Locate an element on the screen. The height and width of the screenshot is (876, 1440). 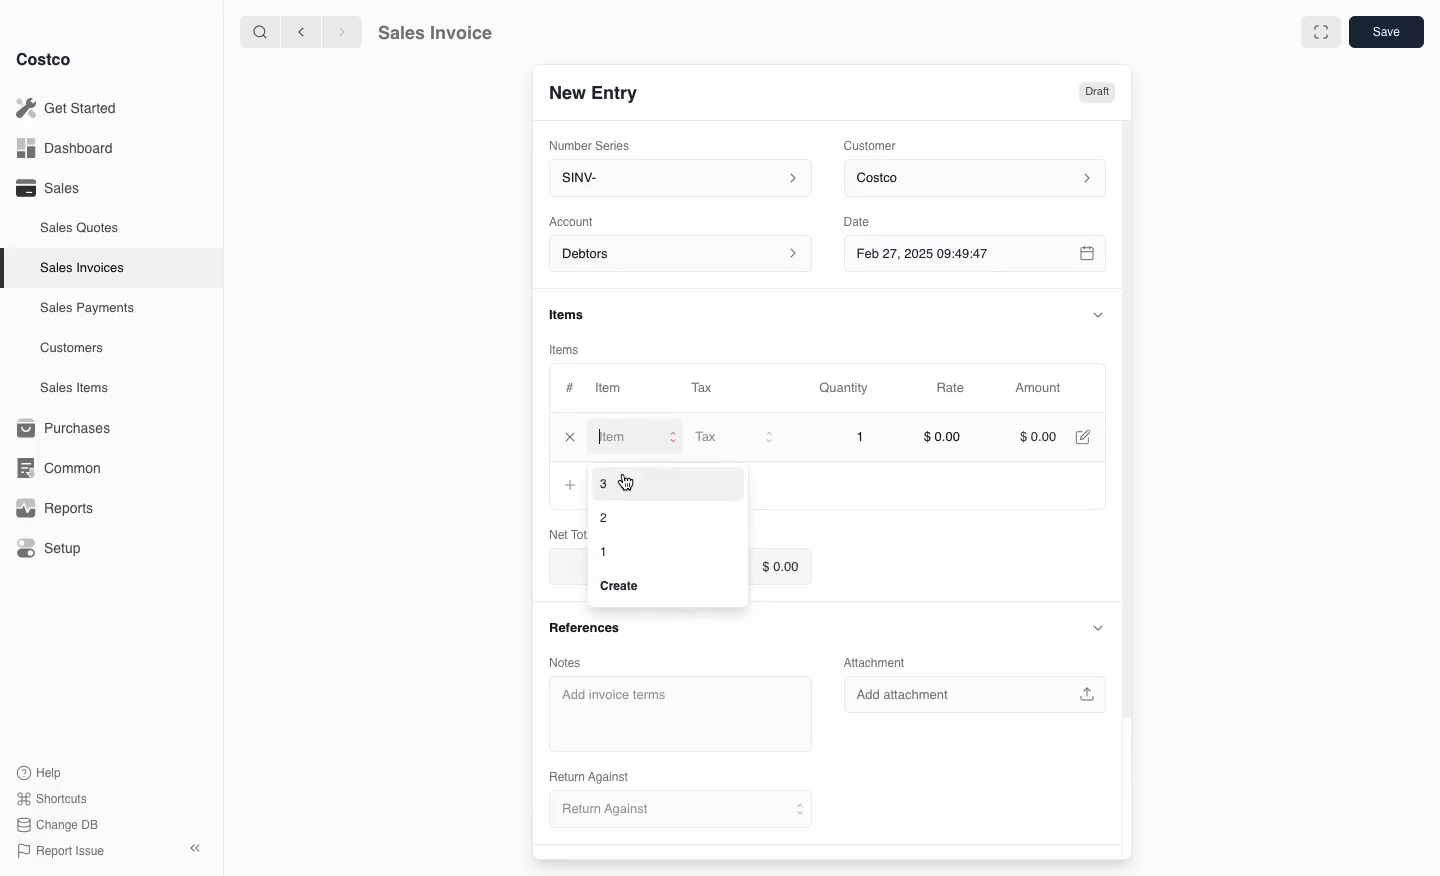
2 is located at coordinates (603, 517).